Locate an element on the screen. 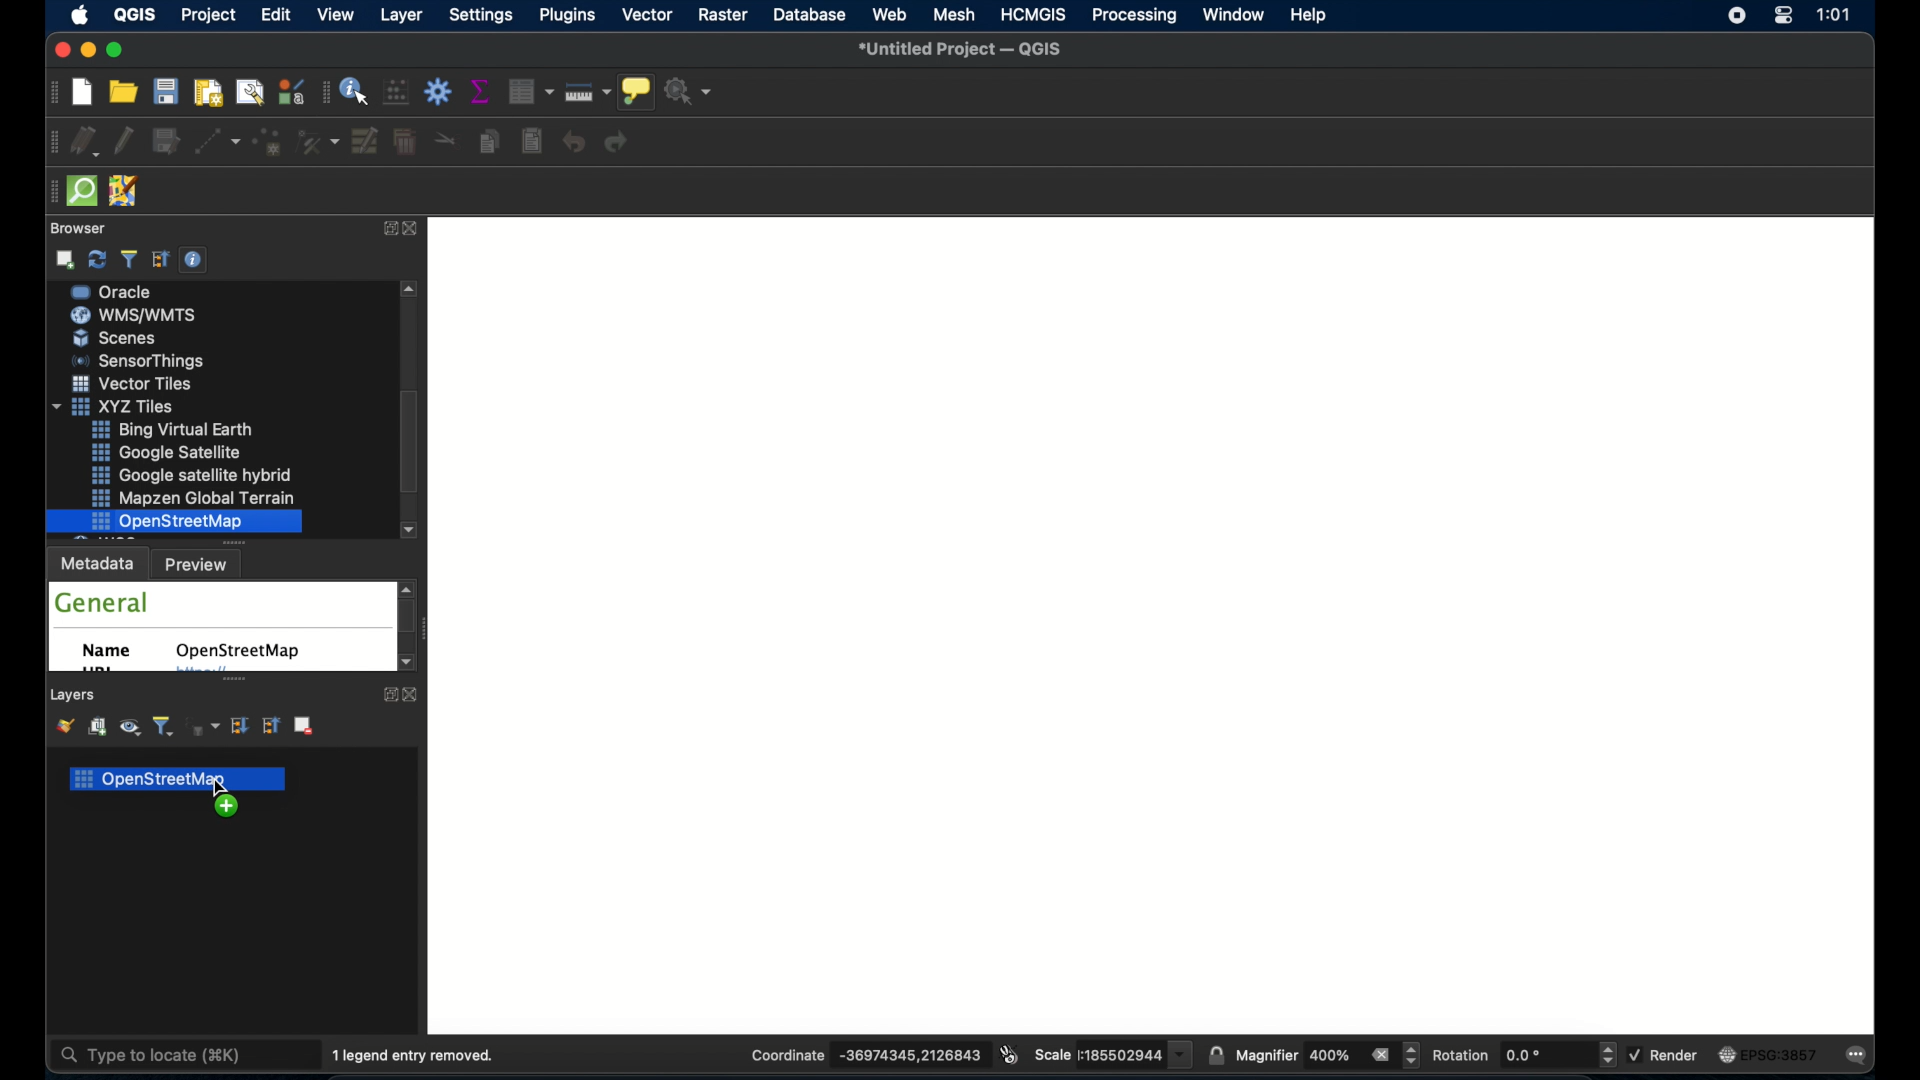  help is located at coordinates (1308, 15).